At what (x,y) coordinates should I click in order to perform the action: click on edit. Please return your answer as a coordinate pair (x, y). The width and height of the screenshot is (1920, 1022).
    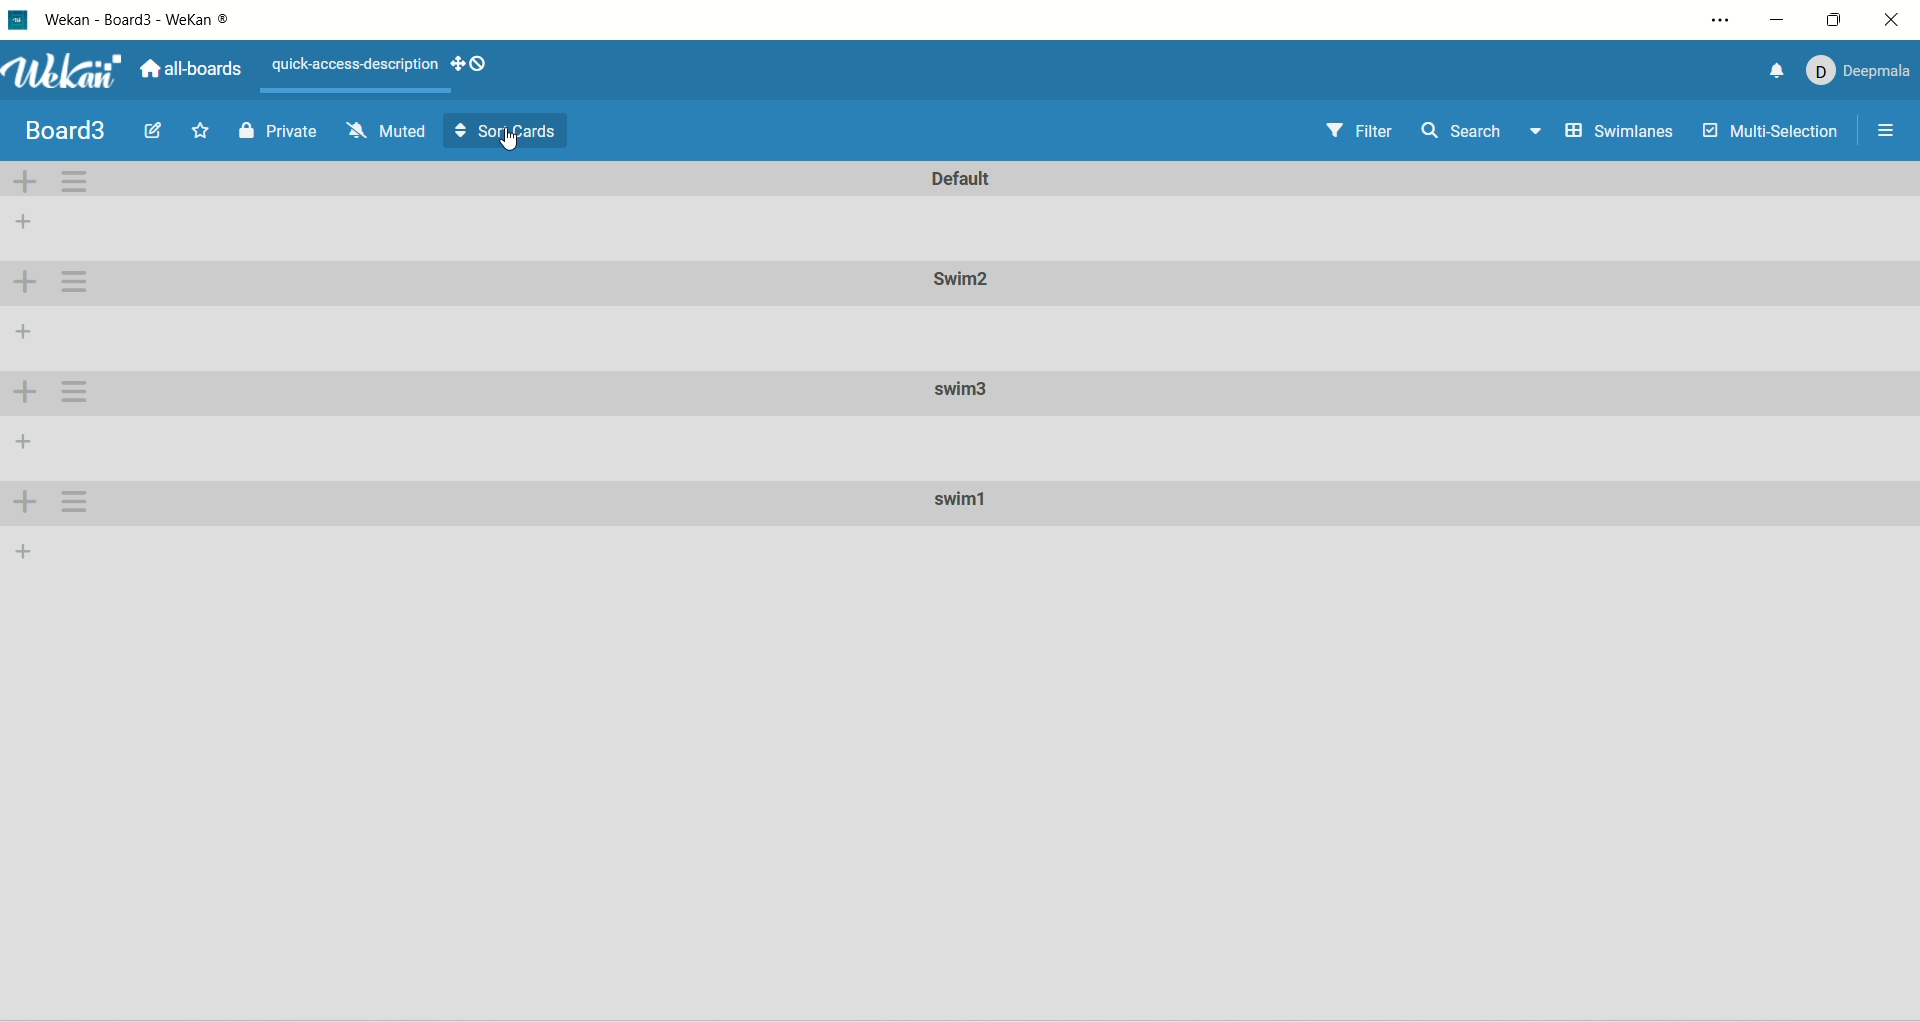
    Looking at the image, I should click on (154, 128).